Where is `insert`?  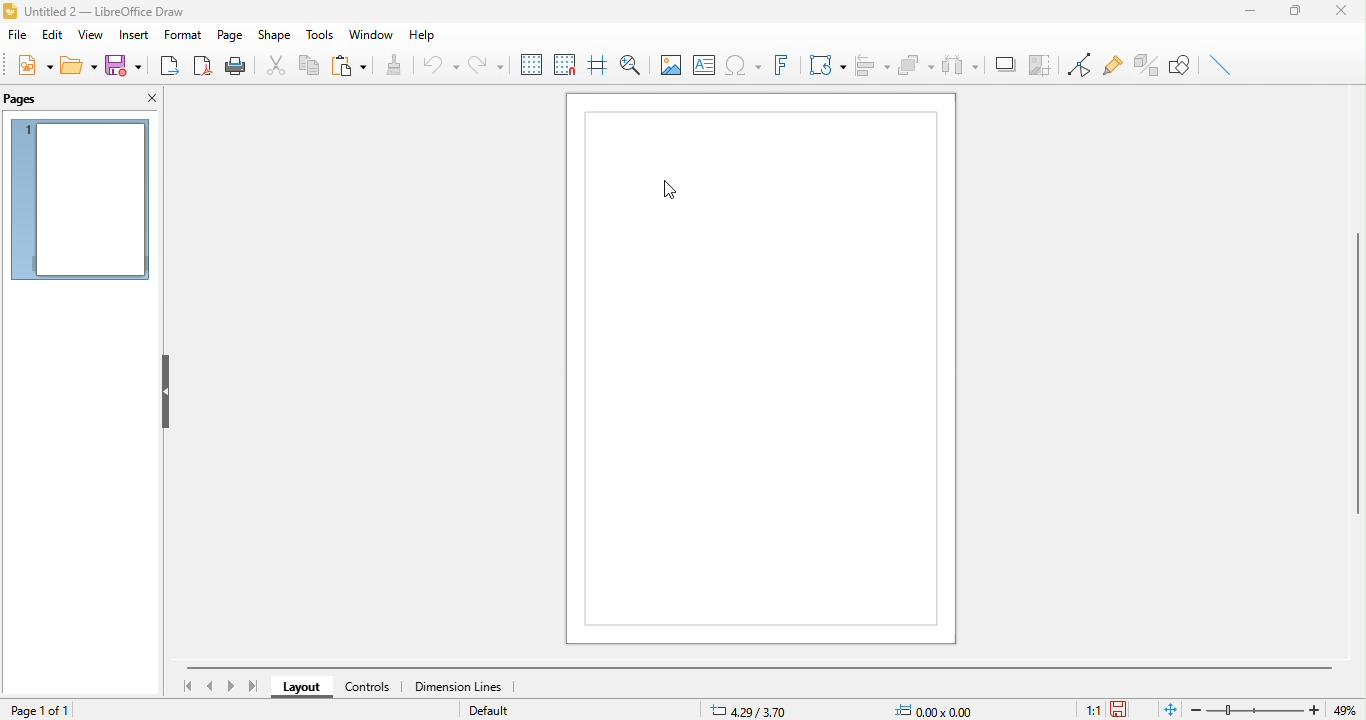
insert is located at coordinates (135, 37).